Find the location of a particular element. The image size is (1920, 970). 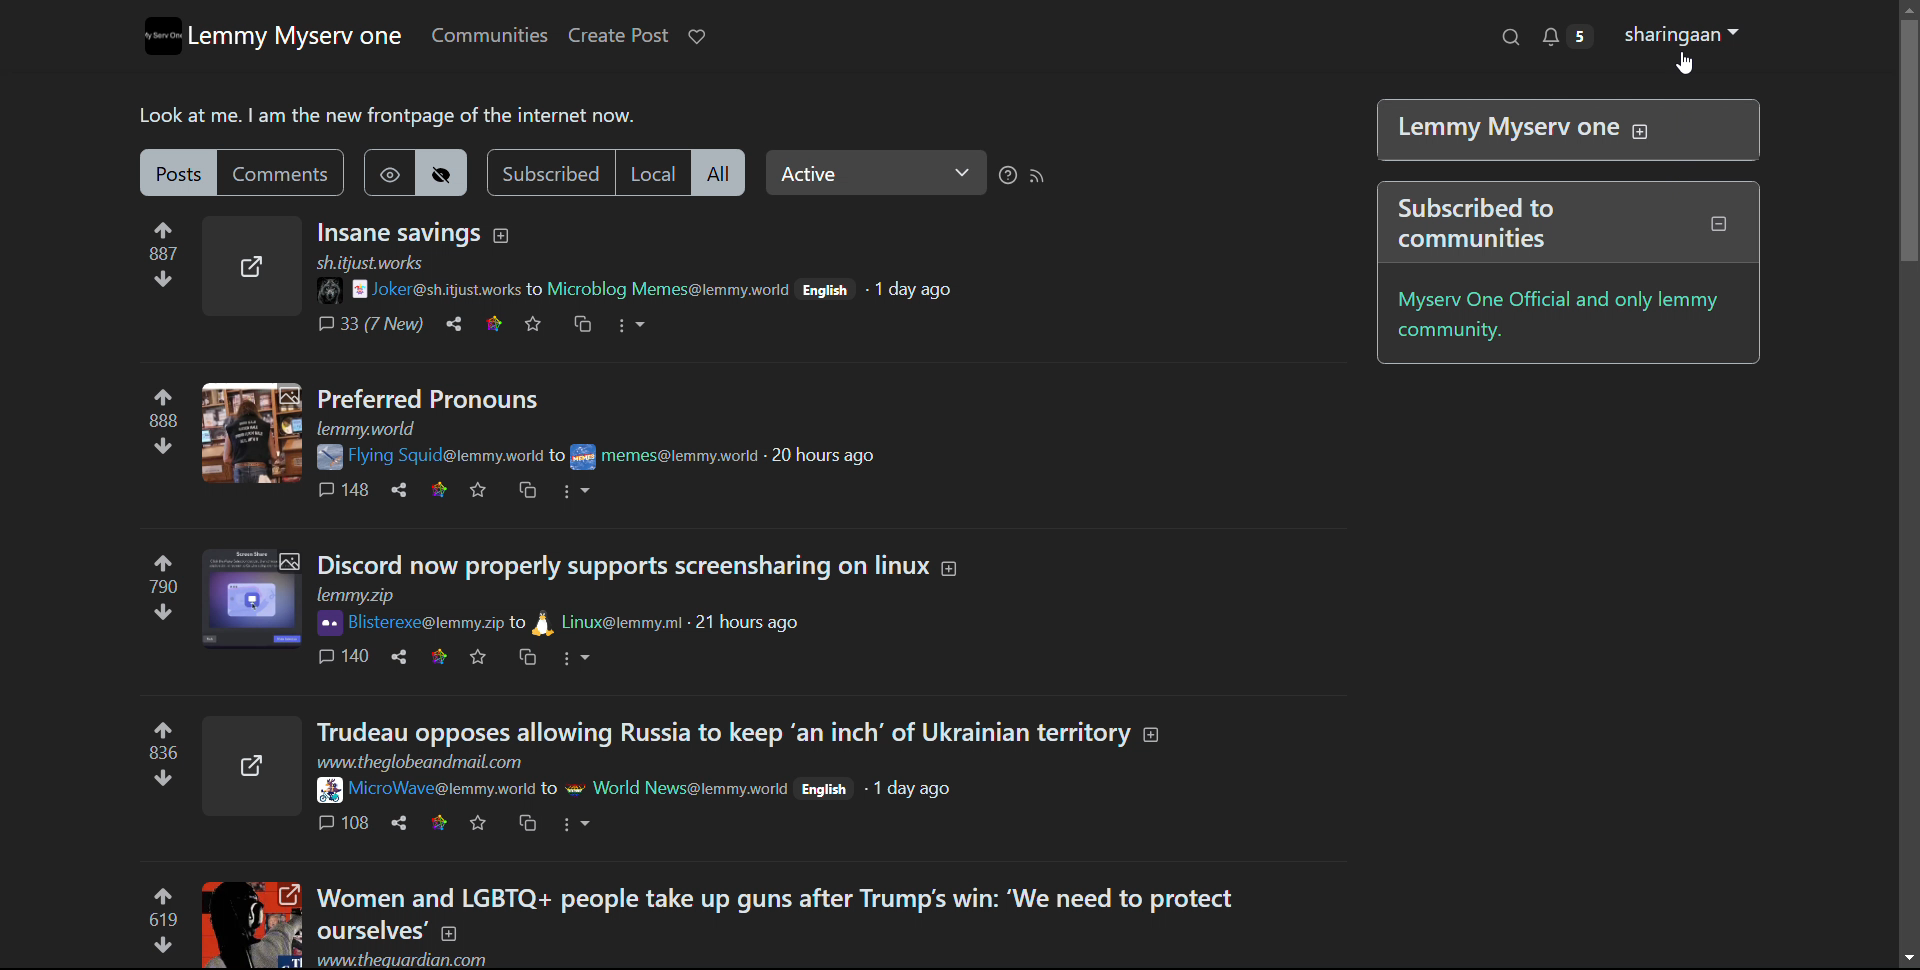

title is located at coordinates (723, 734).